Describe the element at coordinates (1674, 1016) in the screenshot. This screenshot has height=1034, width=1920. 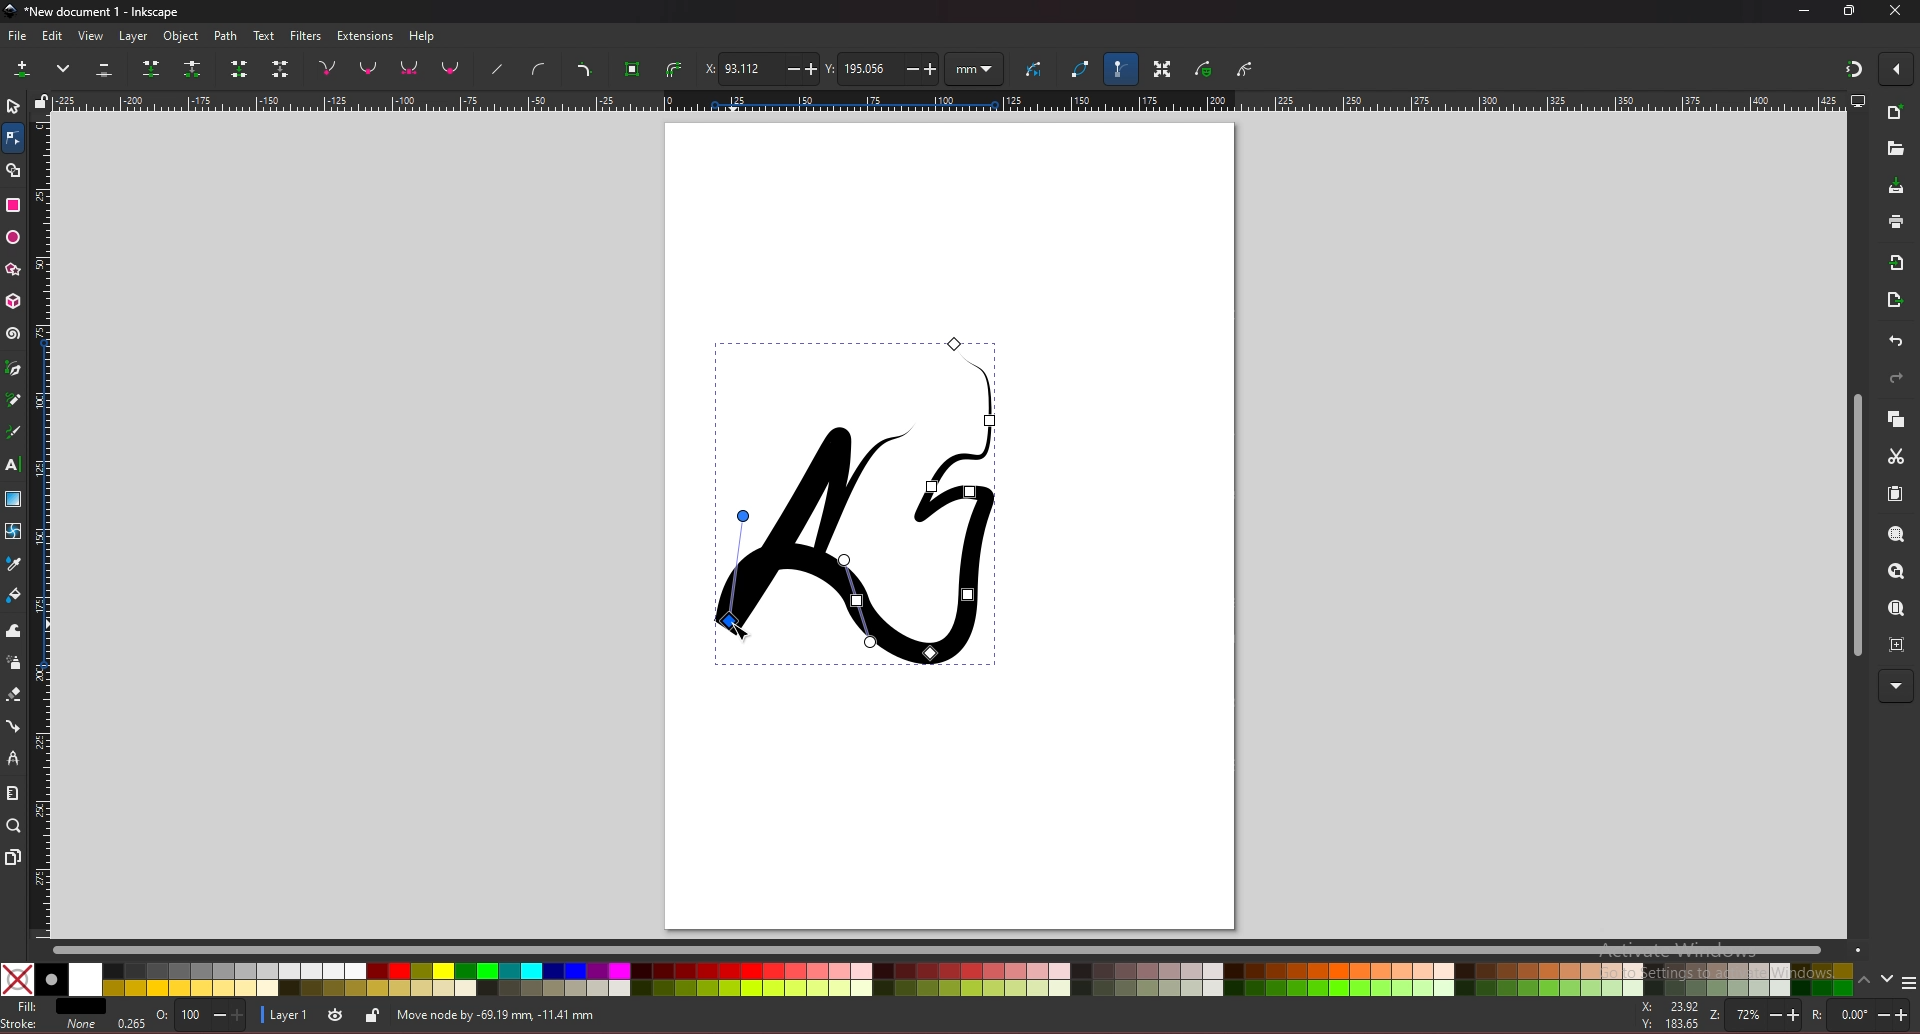
I see `x and y coordinates` at that location.